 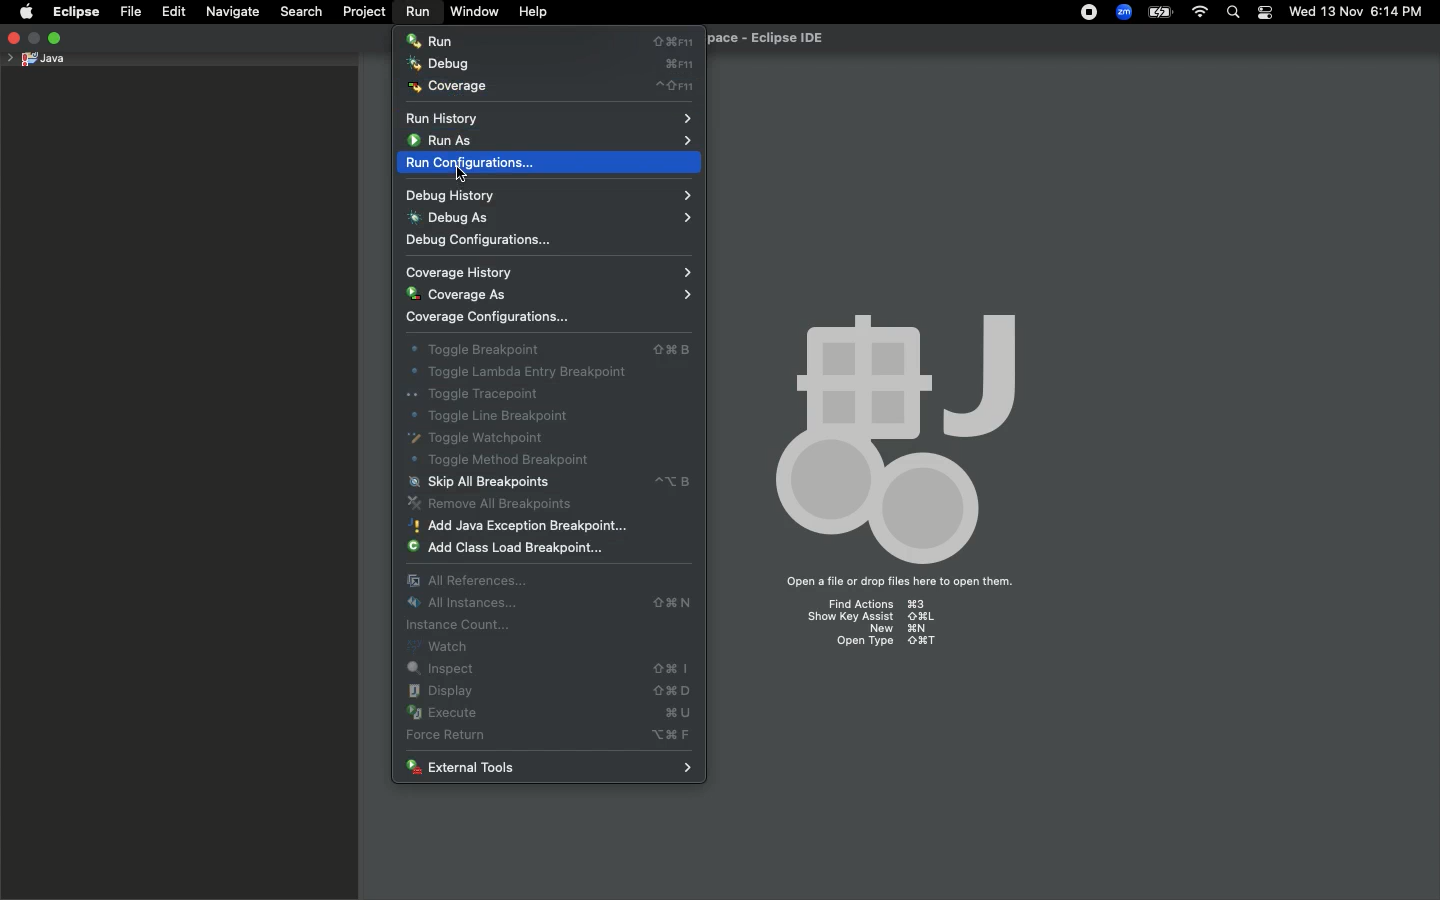 I want to click on Toggle lambda entry breakpoint, so click(x=516, y=373).